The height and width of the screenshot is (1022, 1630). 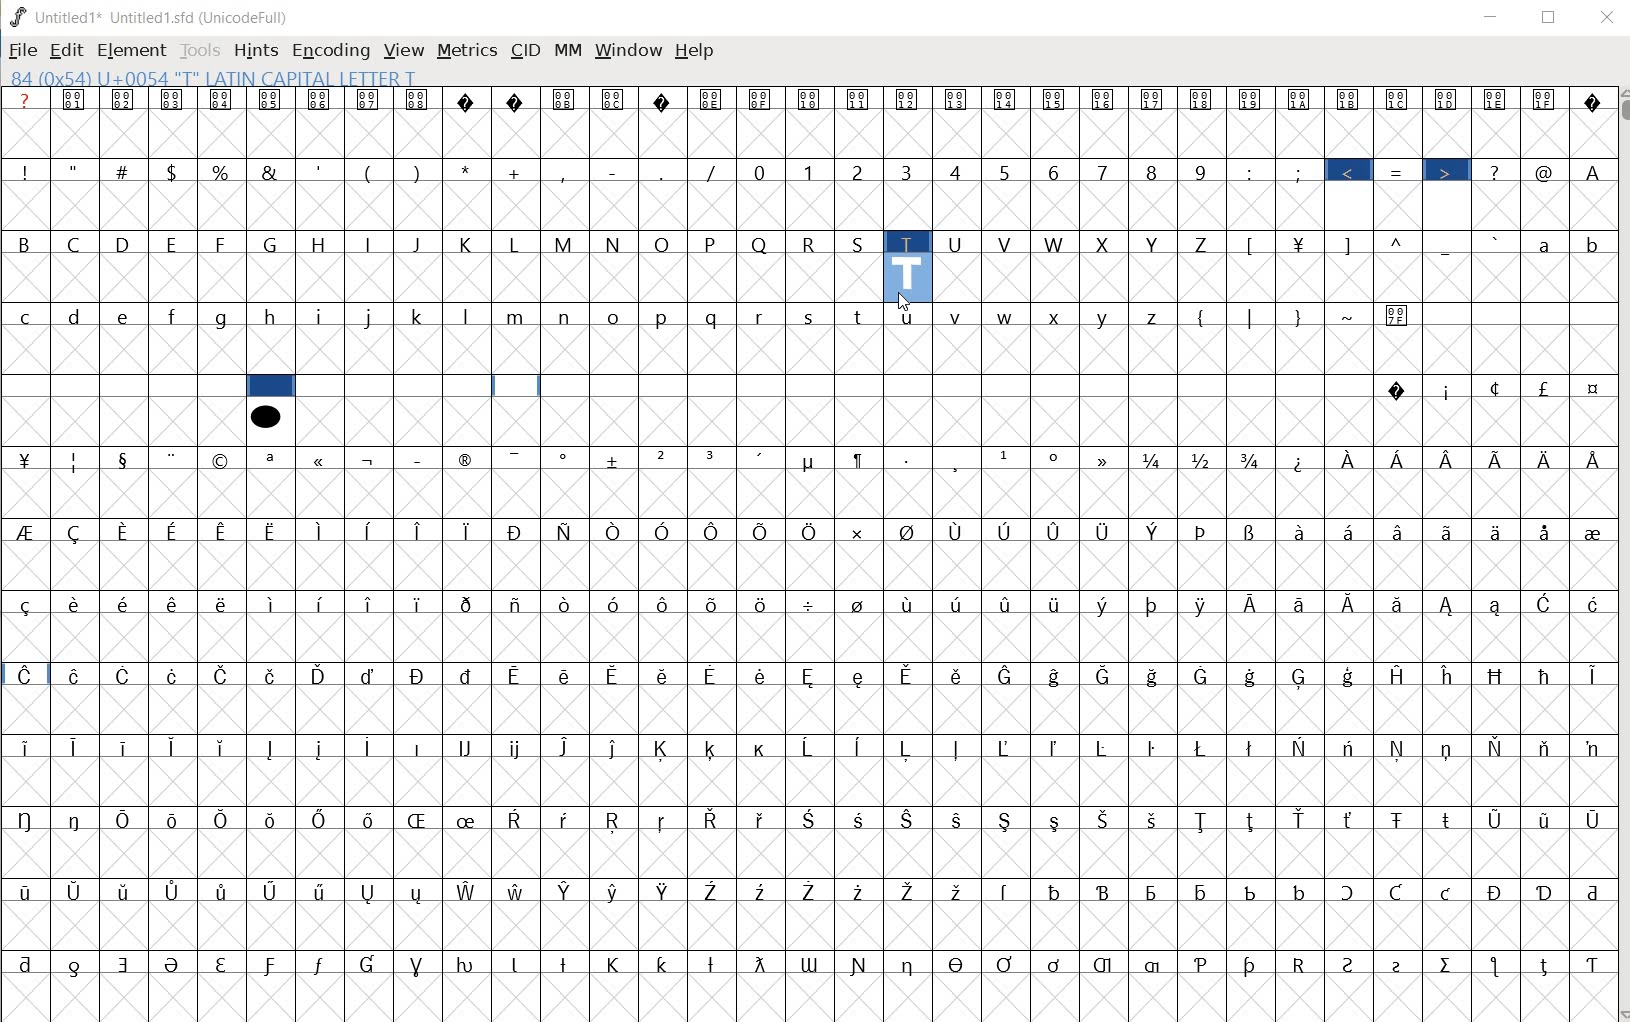 I want to click on Symbol, so click(x=811, y=964).